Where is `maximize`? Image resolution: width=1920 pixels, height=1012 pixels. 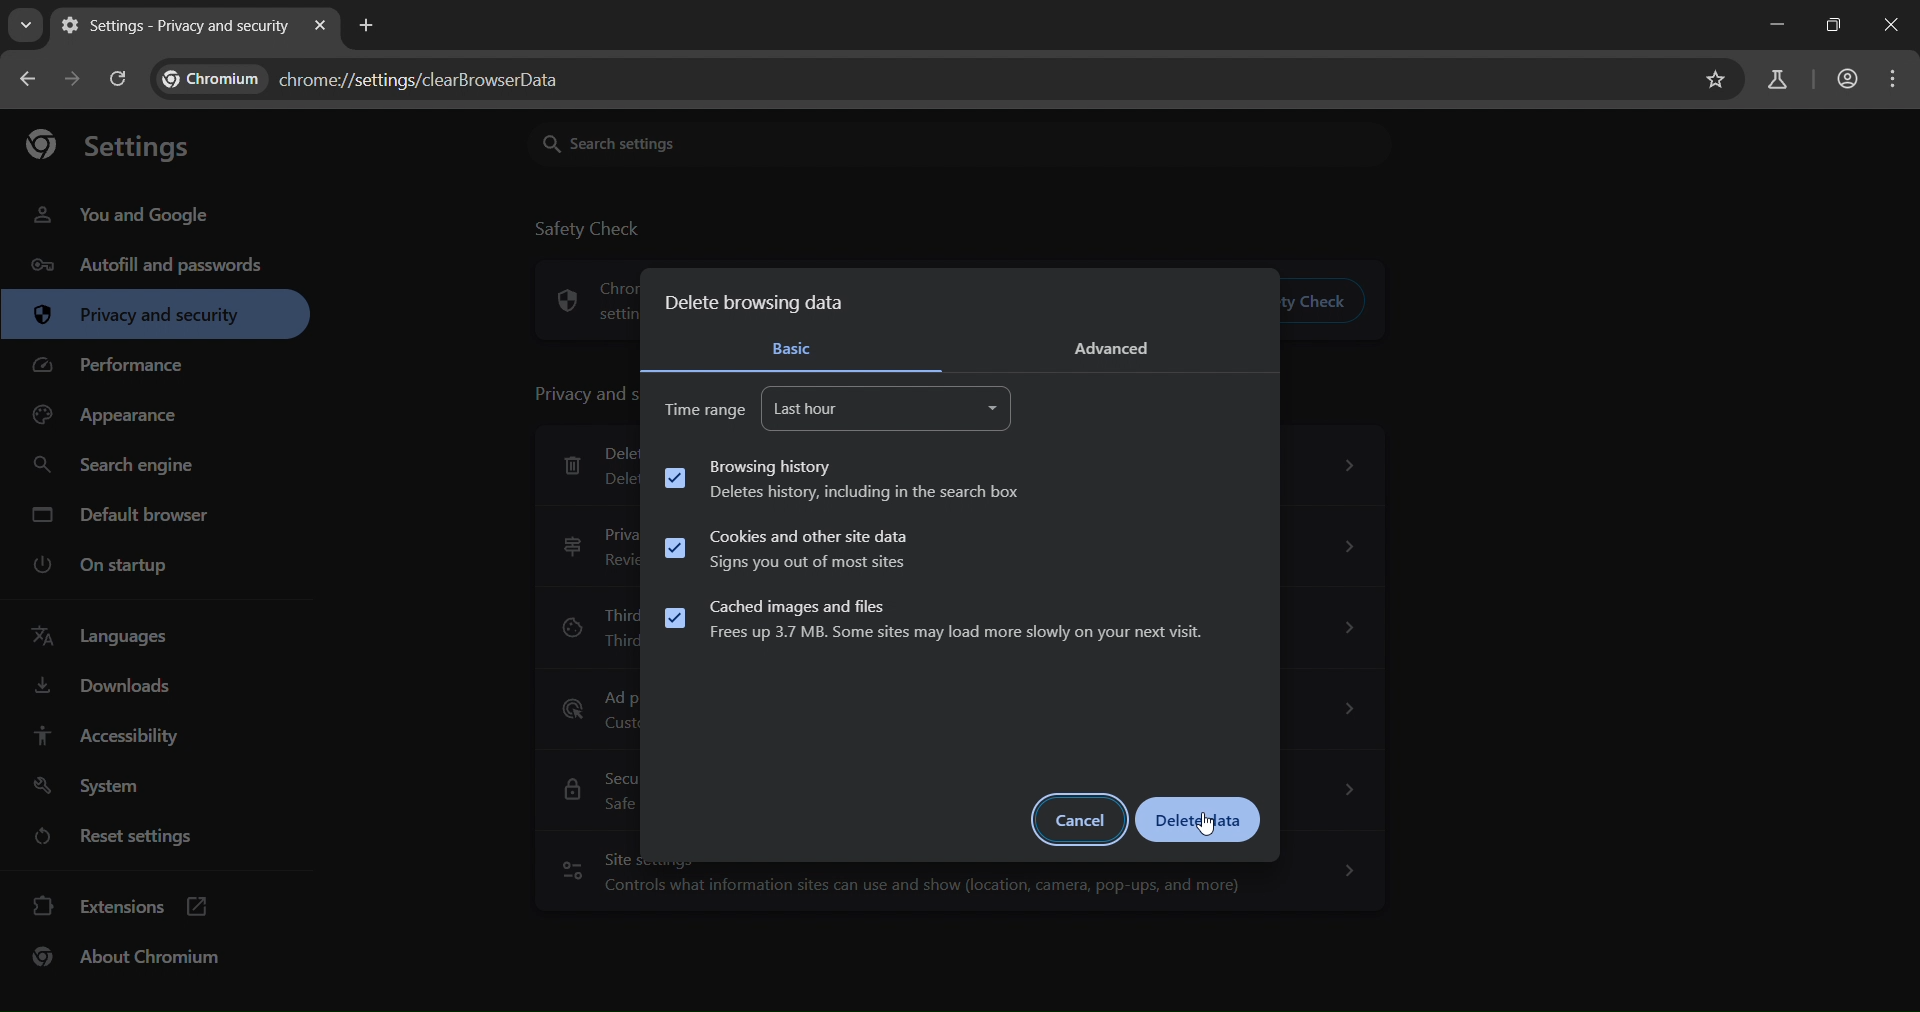
maximize is located at coordinates (1826, 26).